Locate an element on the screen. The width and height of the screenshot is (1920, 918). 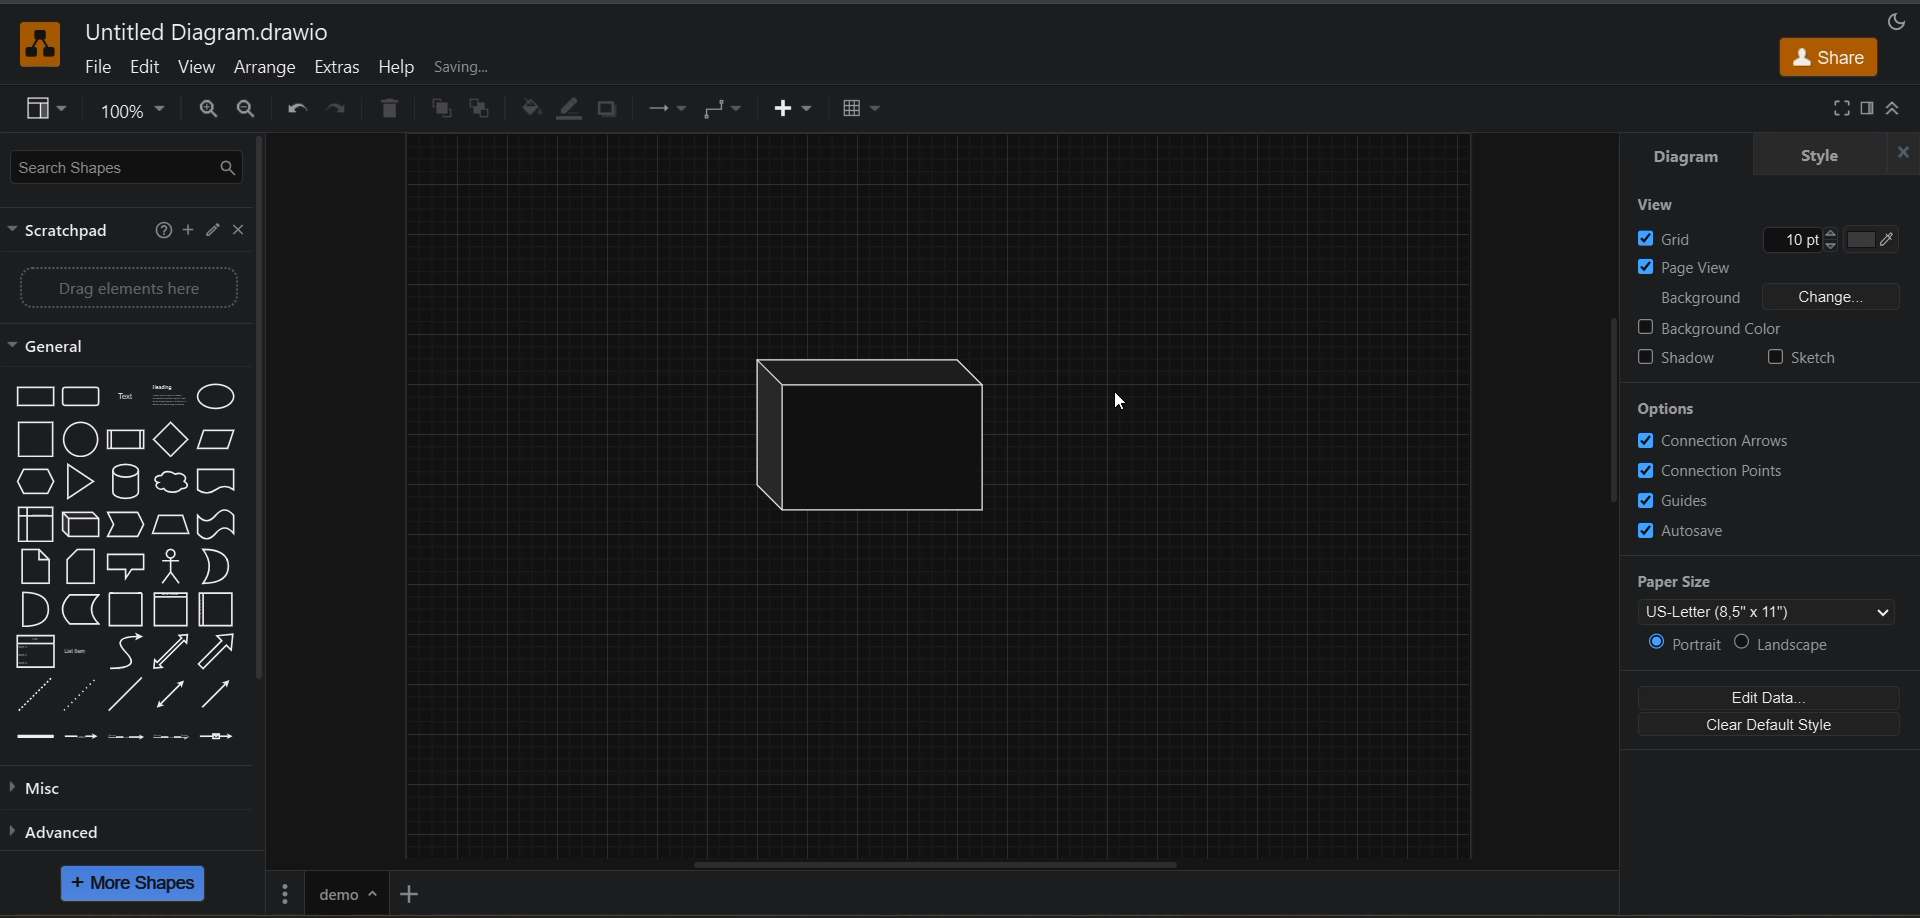
extras is located at coordinates (345, 67).